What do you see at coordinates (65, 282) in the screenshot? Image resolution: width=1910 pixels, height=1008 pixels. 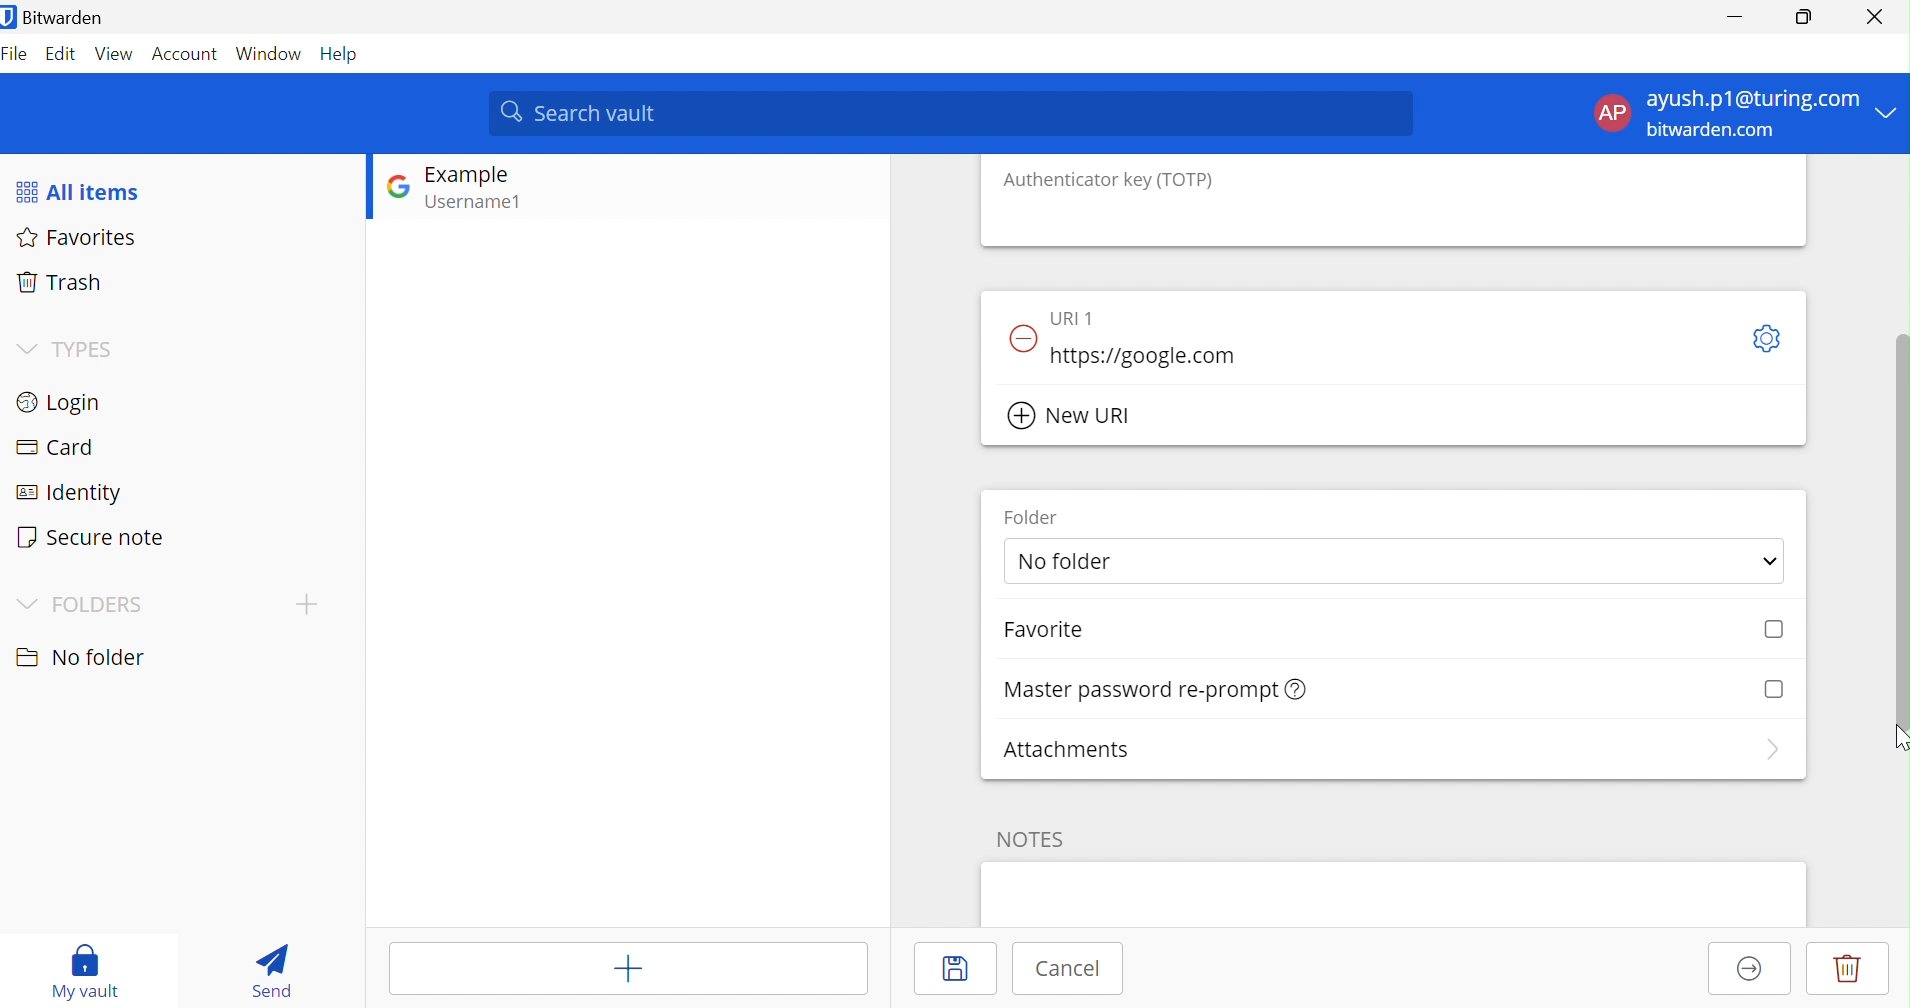 I see `` at bounding box center [65, 282].